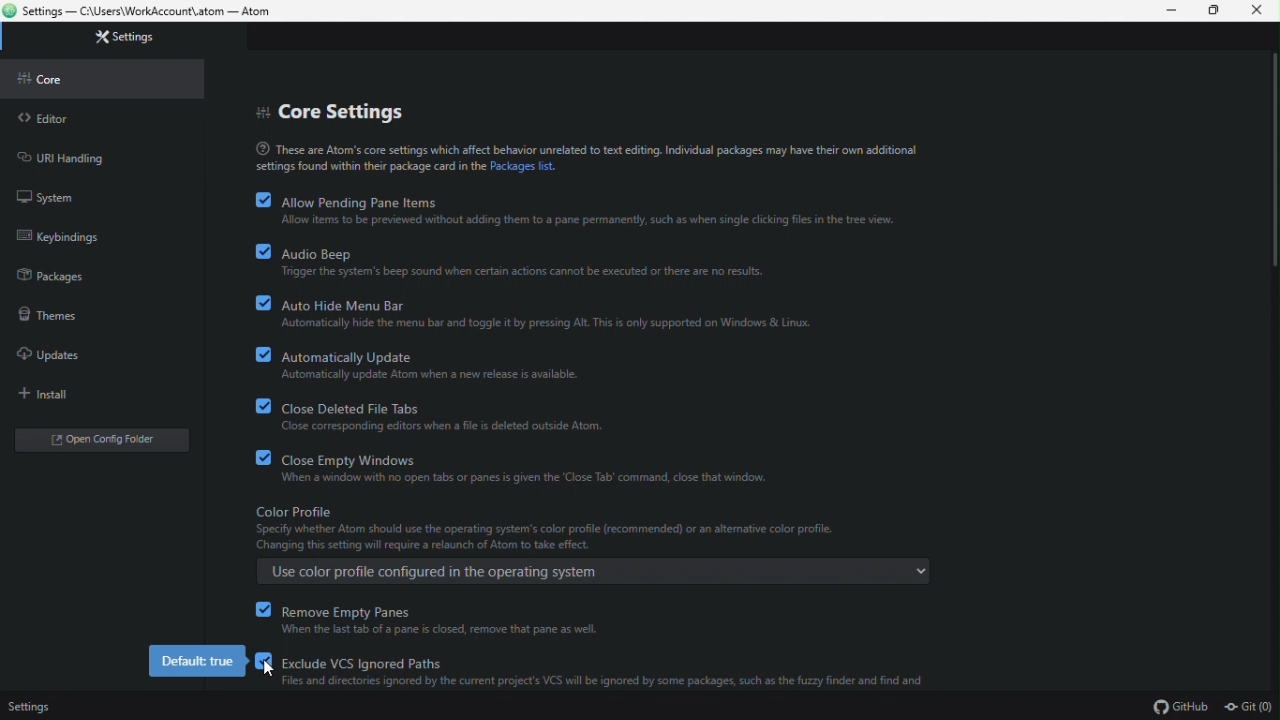 The image size is (1280, 720). I want to click on Core, so click(105, 76).